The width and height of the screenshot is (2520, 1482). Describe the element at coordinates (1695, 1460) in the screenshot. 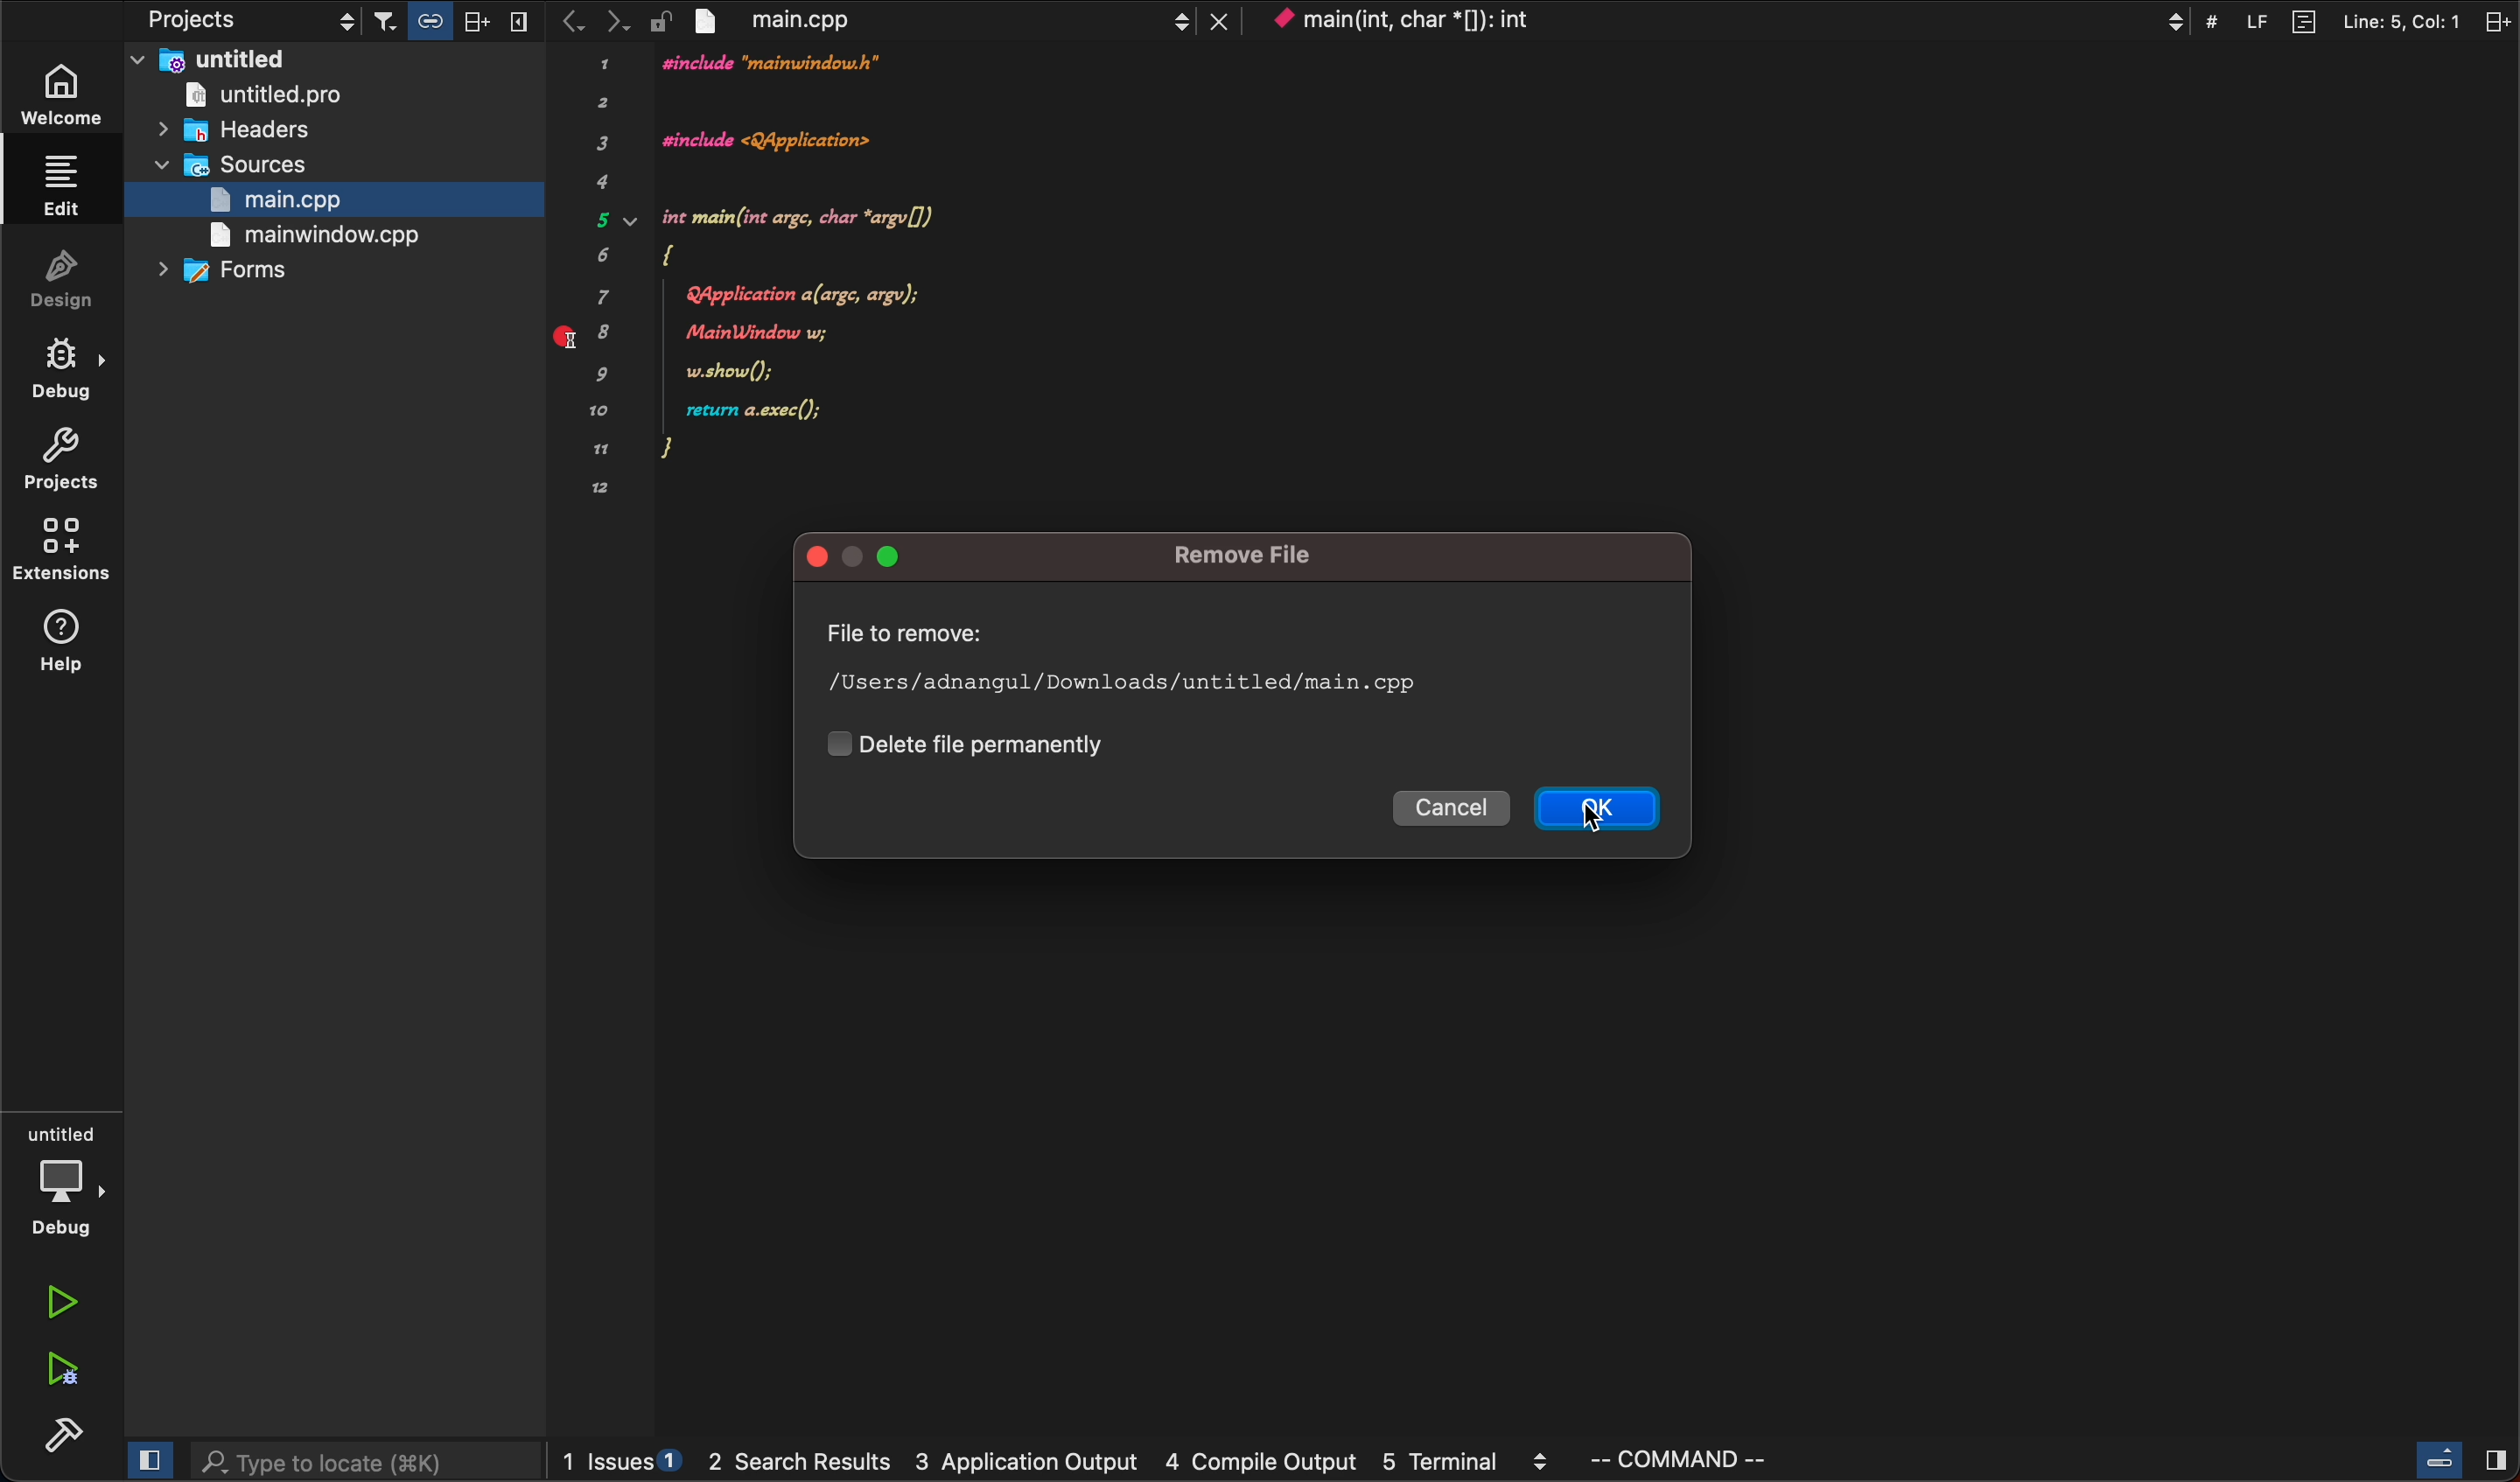

I see `command` at that location.